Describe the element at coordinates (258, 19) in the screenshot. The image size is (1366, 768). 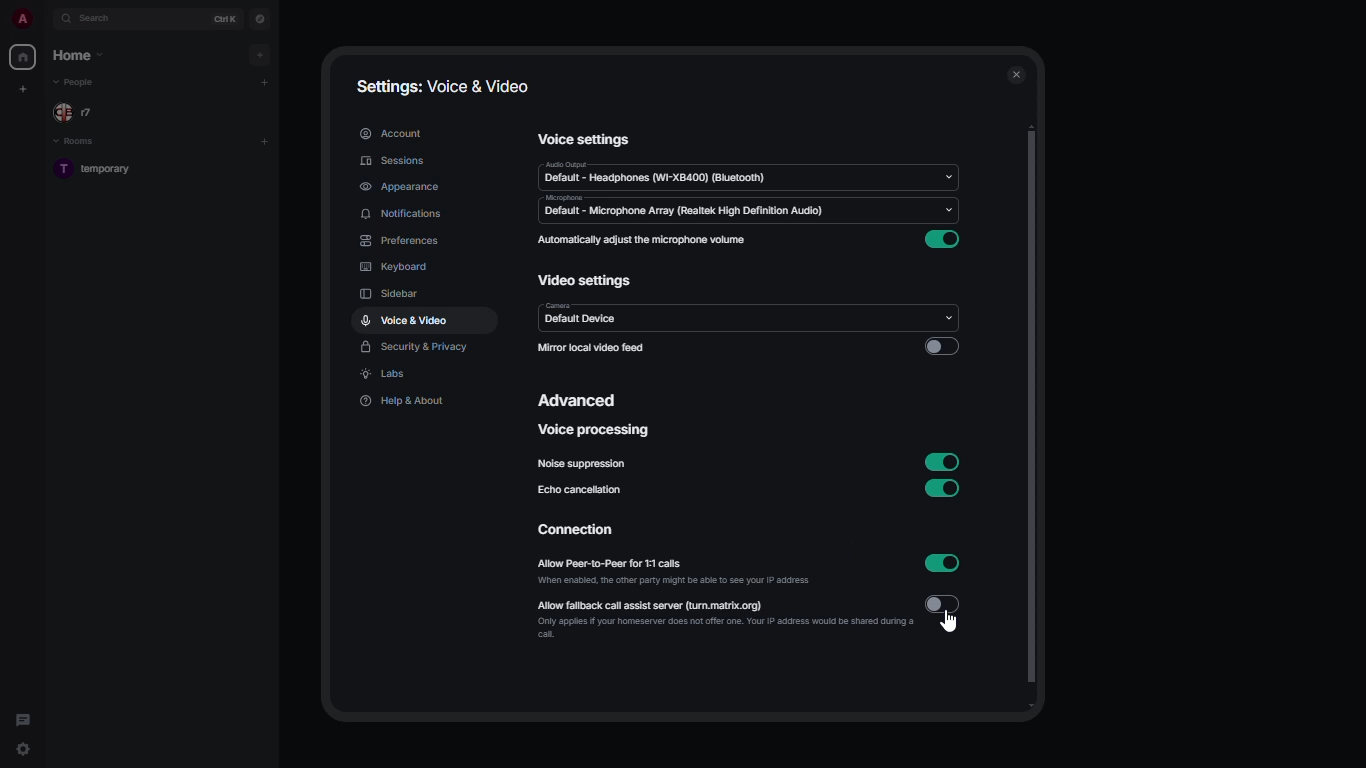
I see `navigator` at that location.